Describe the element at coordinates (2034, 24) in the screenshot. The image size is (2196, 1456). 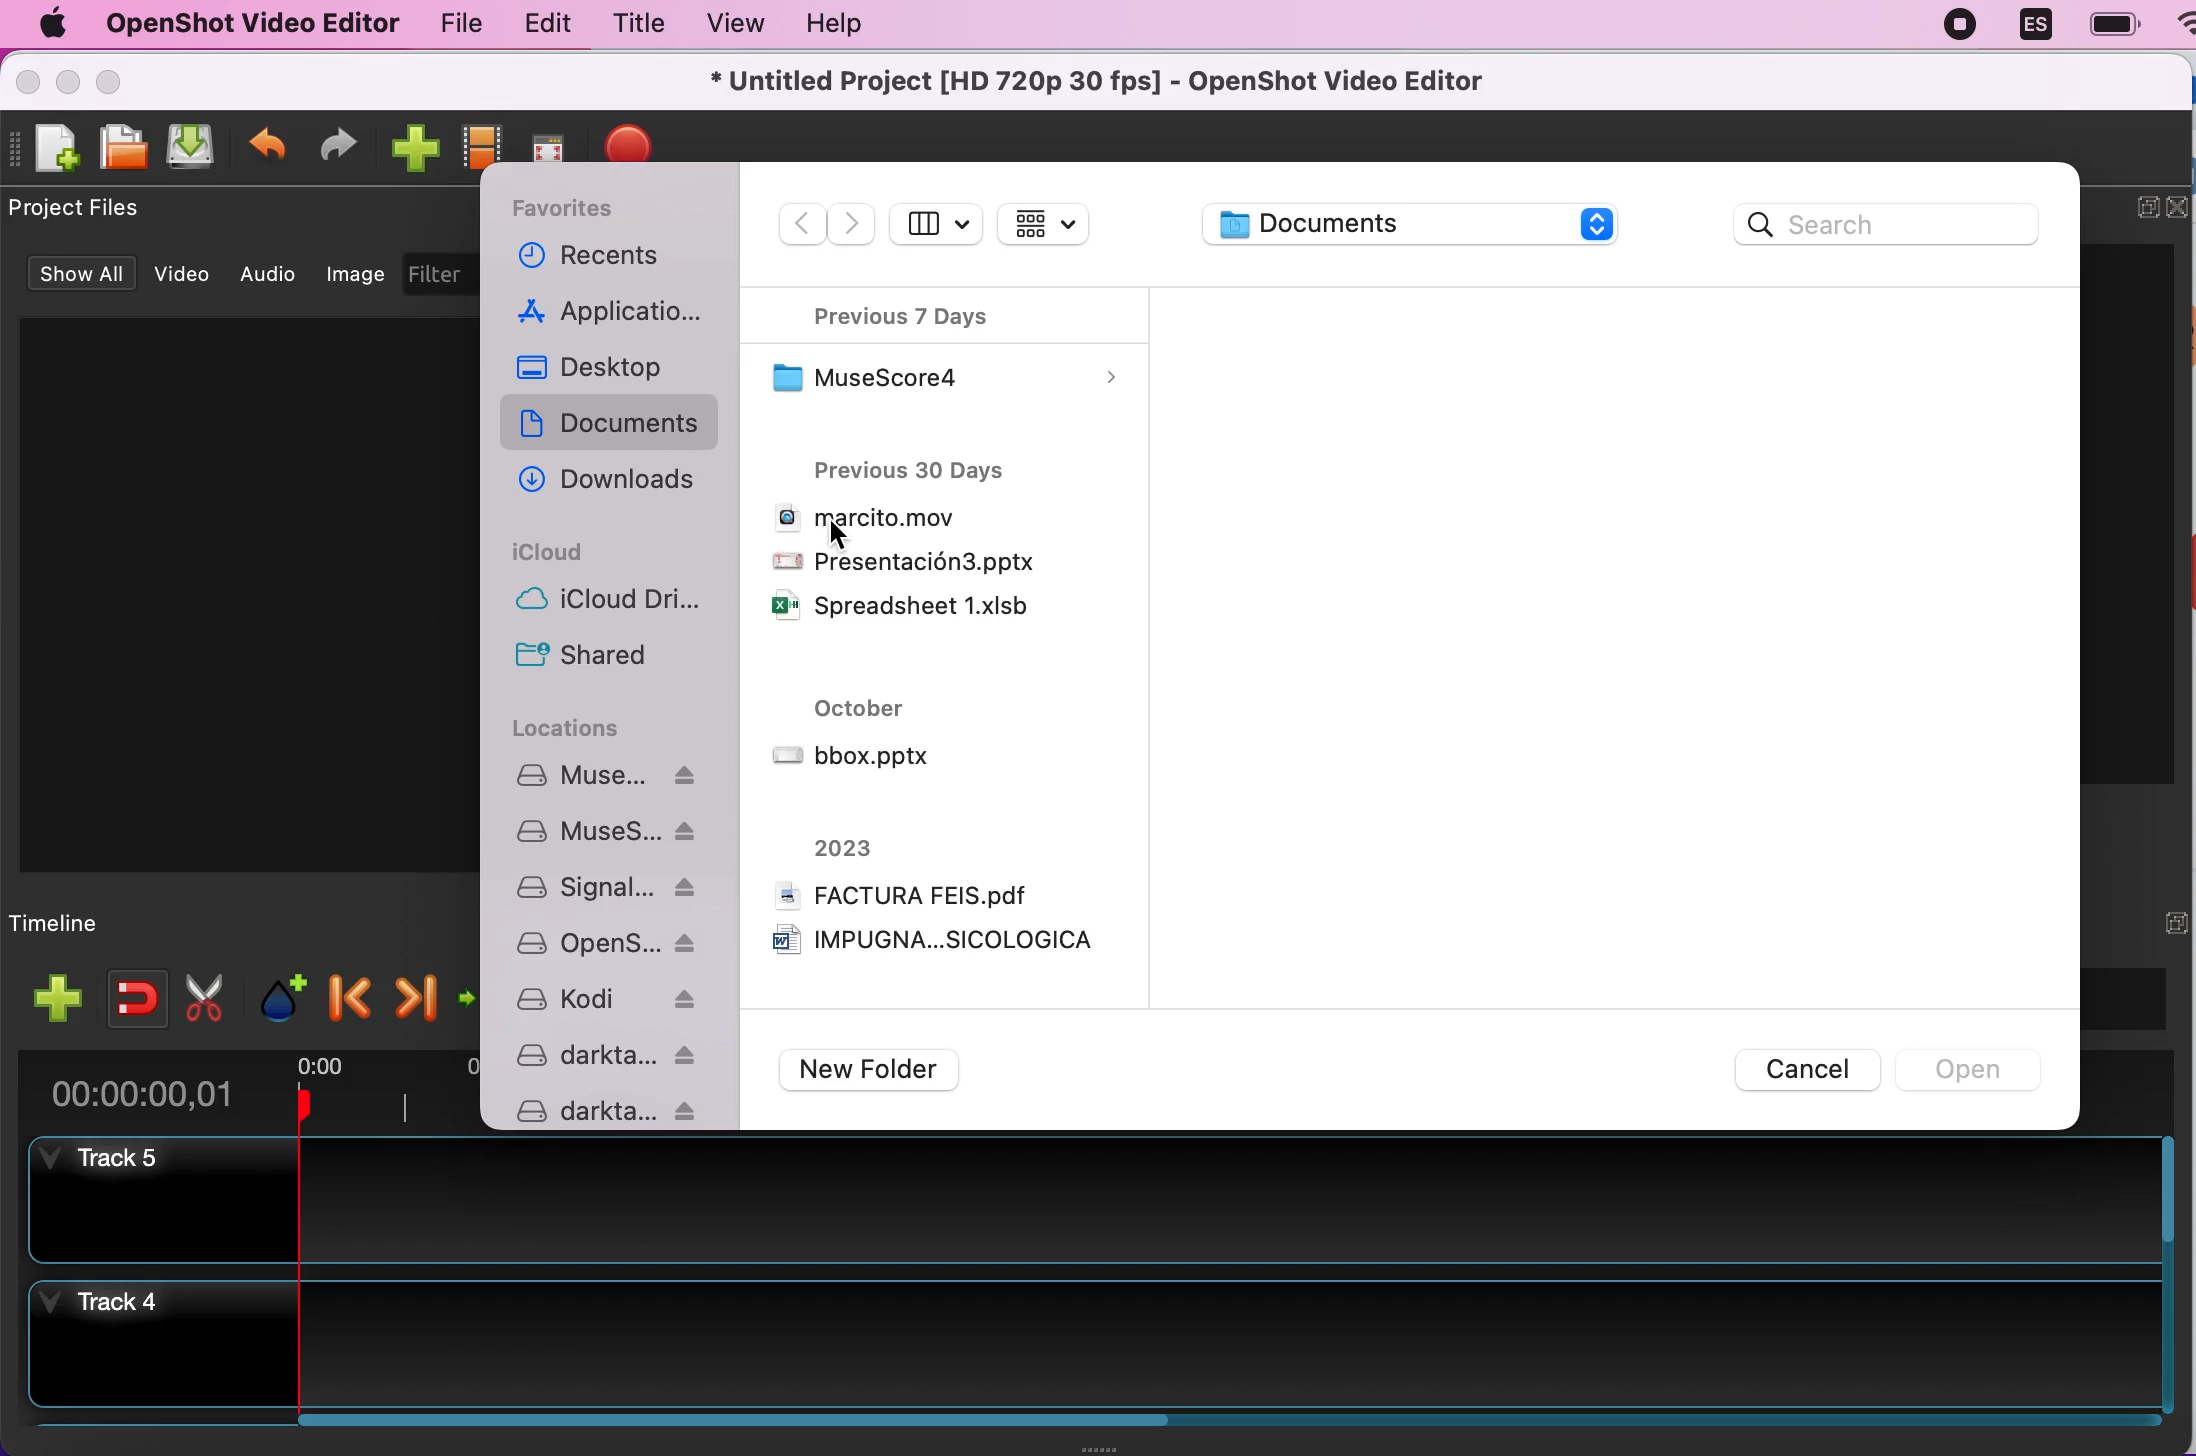
I see `language` at that location.